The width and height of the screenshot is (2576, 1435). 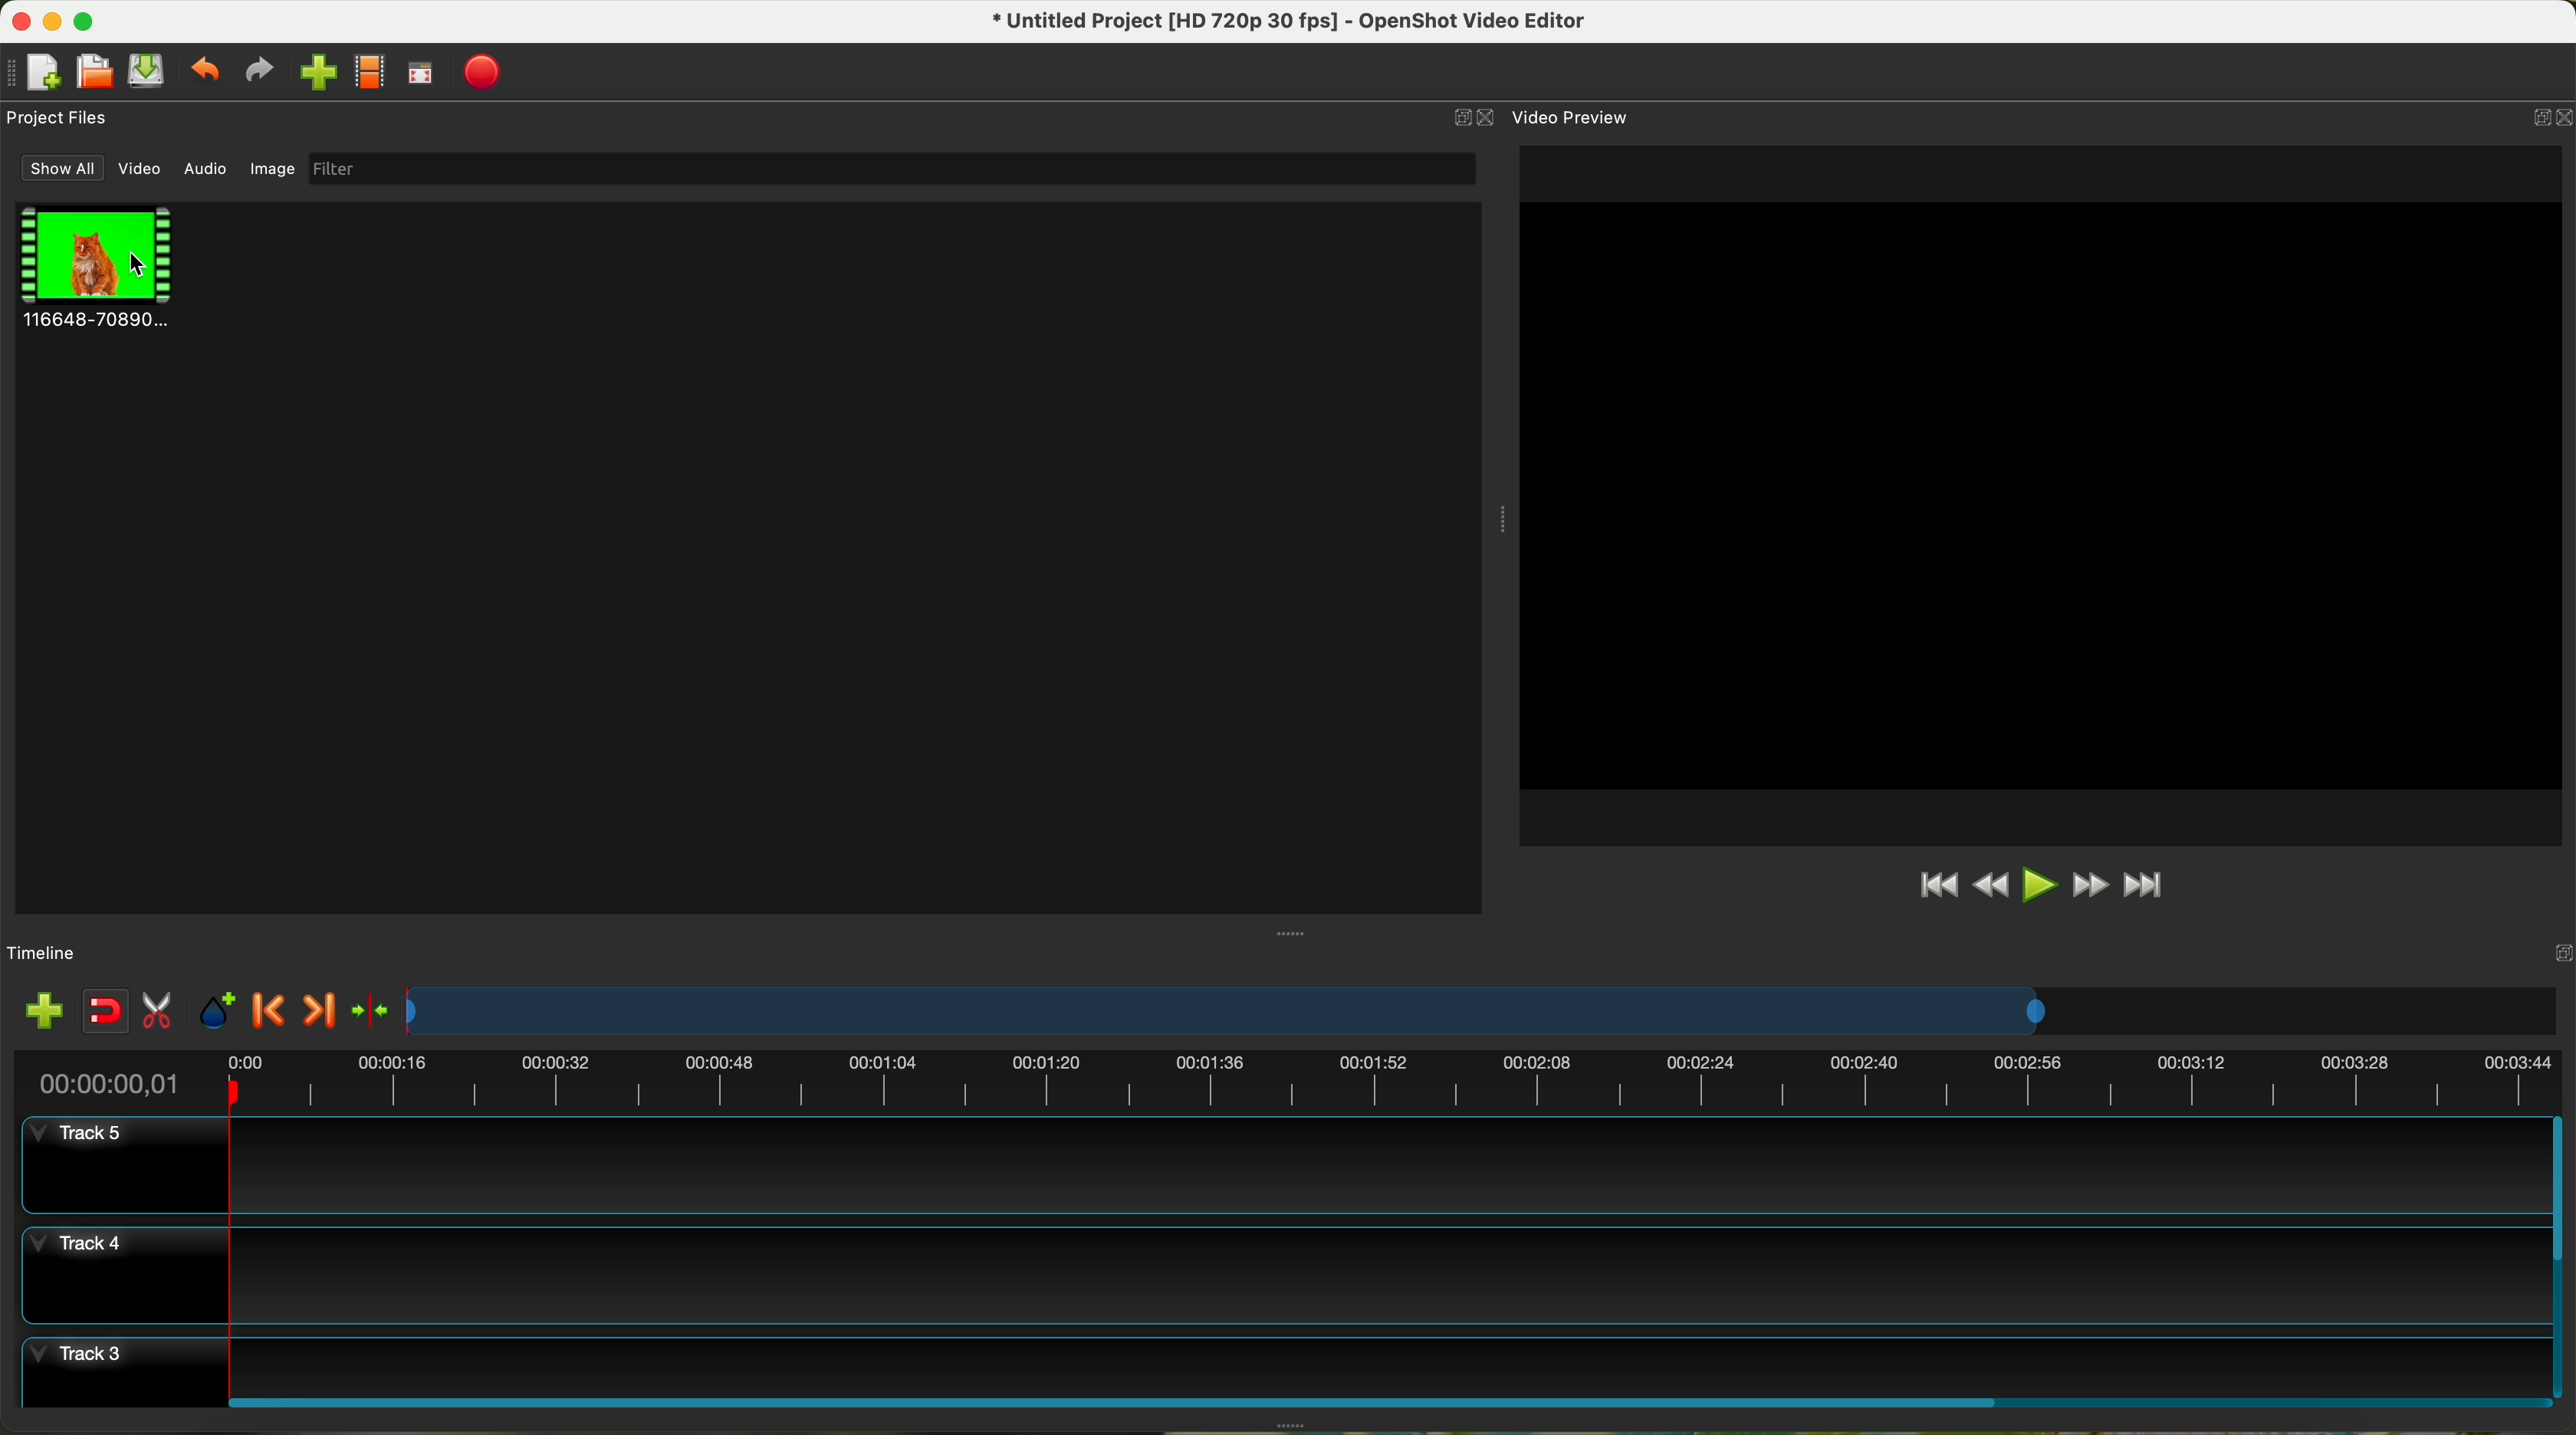 I want to click on save project, so click(x=148, y=71).